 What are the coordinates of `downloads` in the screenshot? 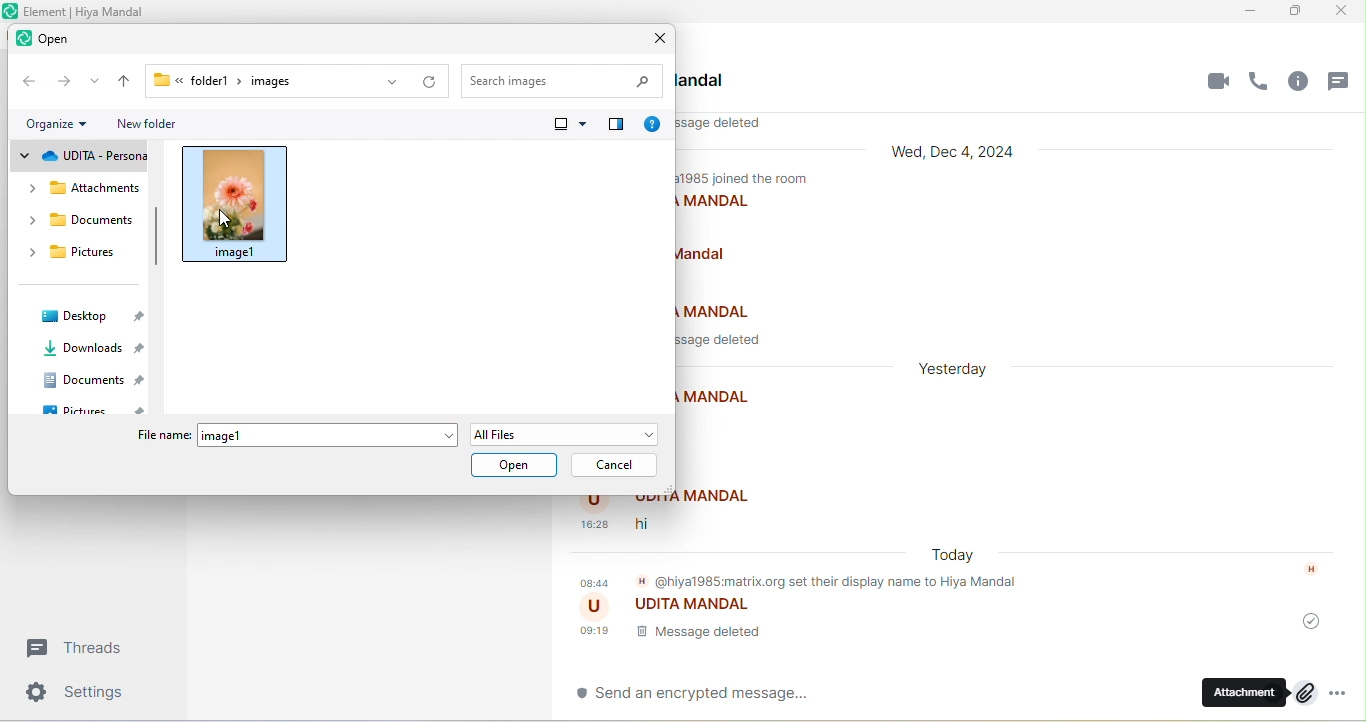 It's located at (92, 351).